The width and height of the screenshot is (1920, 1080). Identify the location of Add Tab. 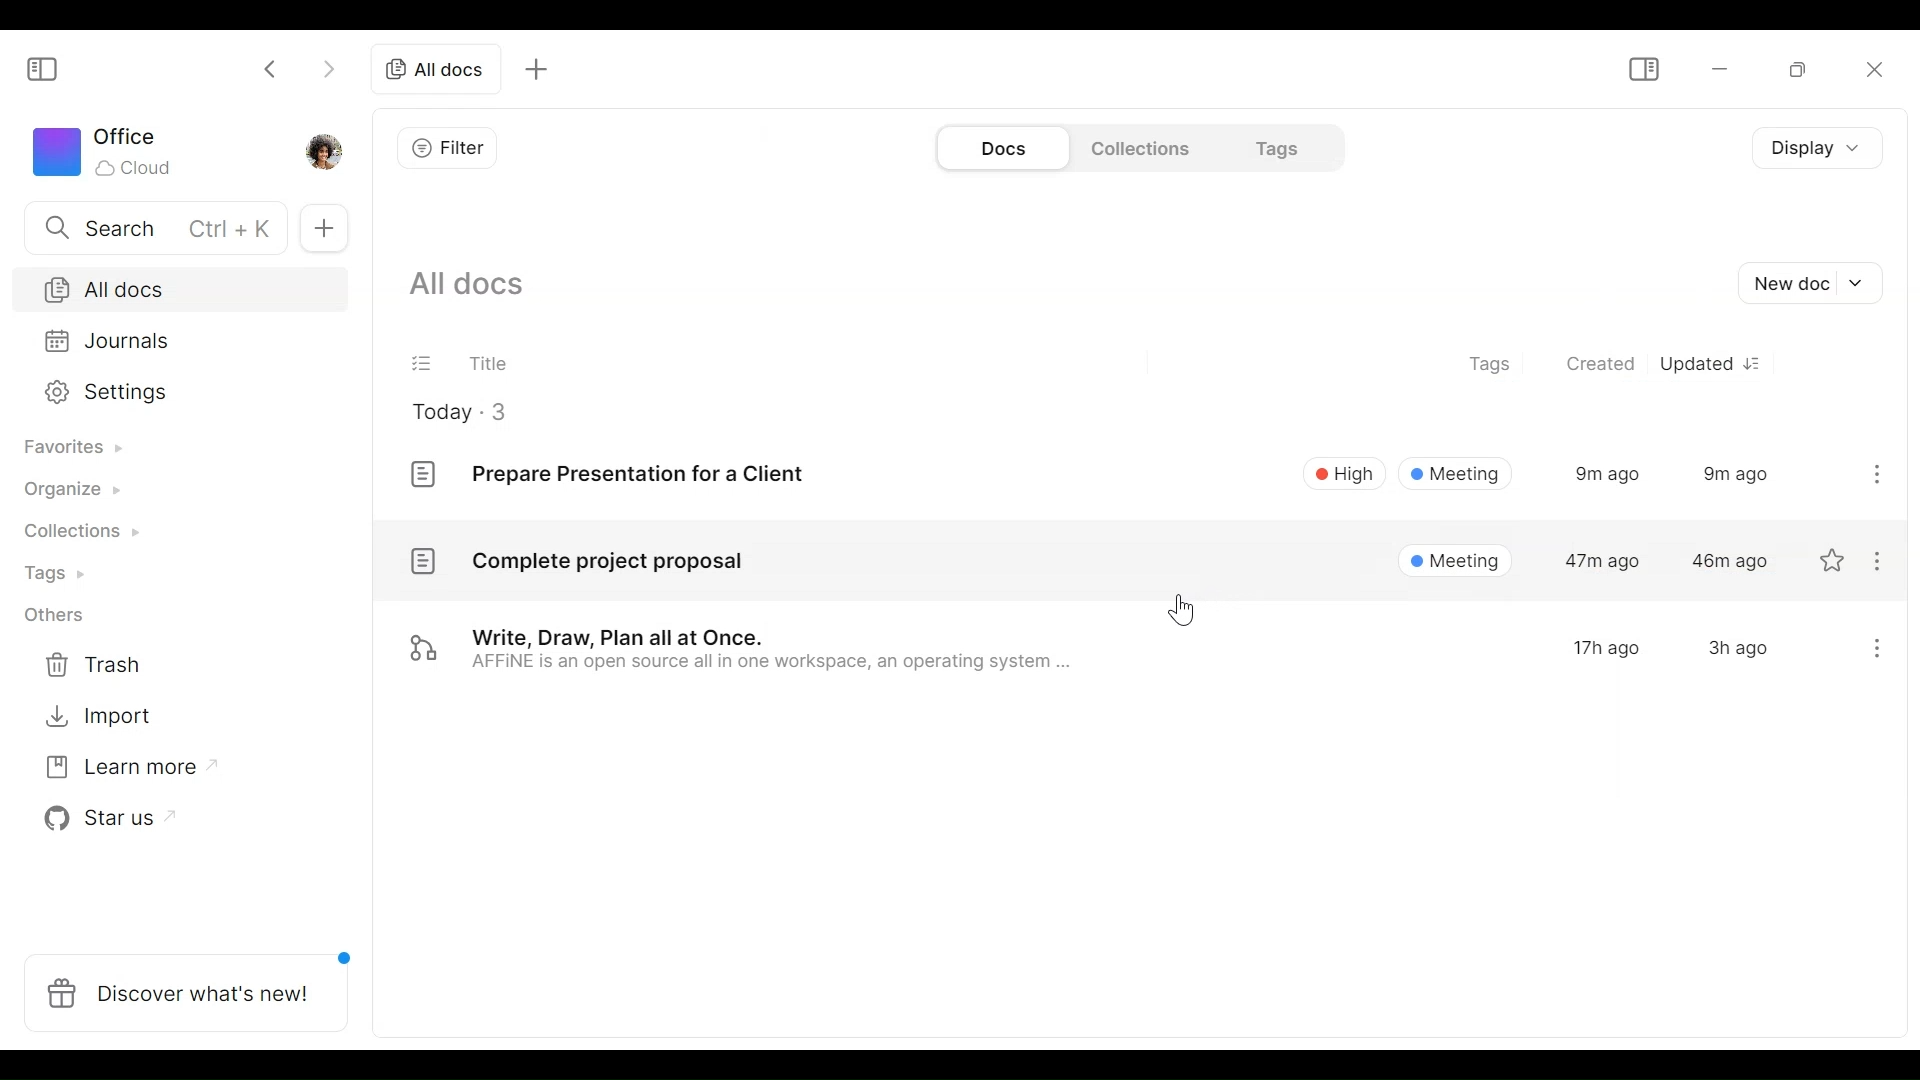
(325, 226).